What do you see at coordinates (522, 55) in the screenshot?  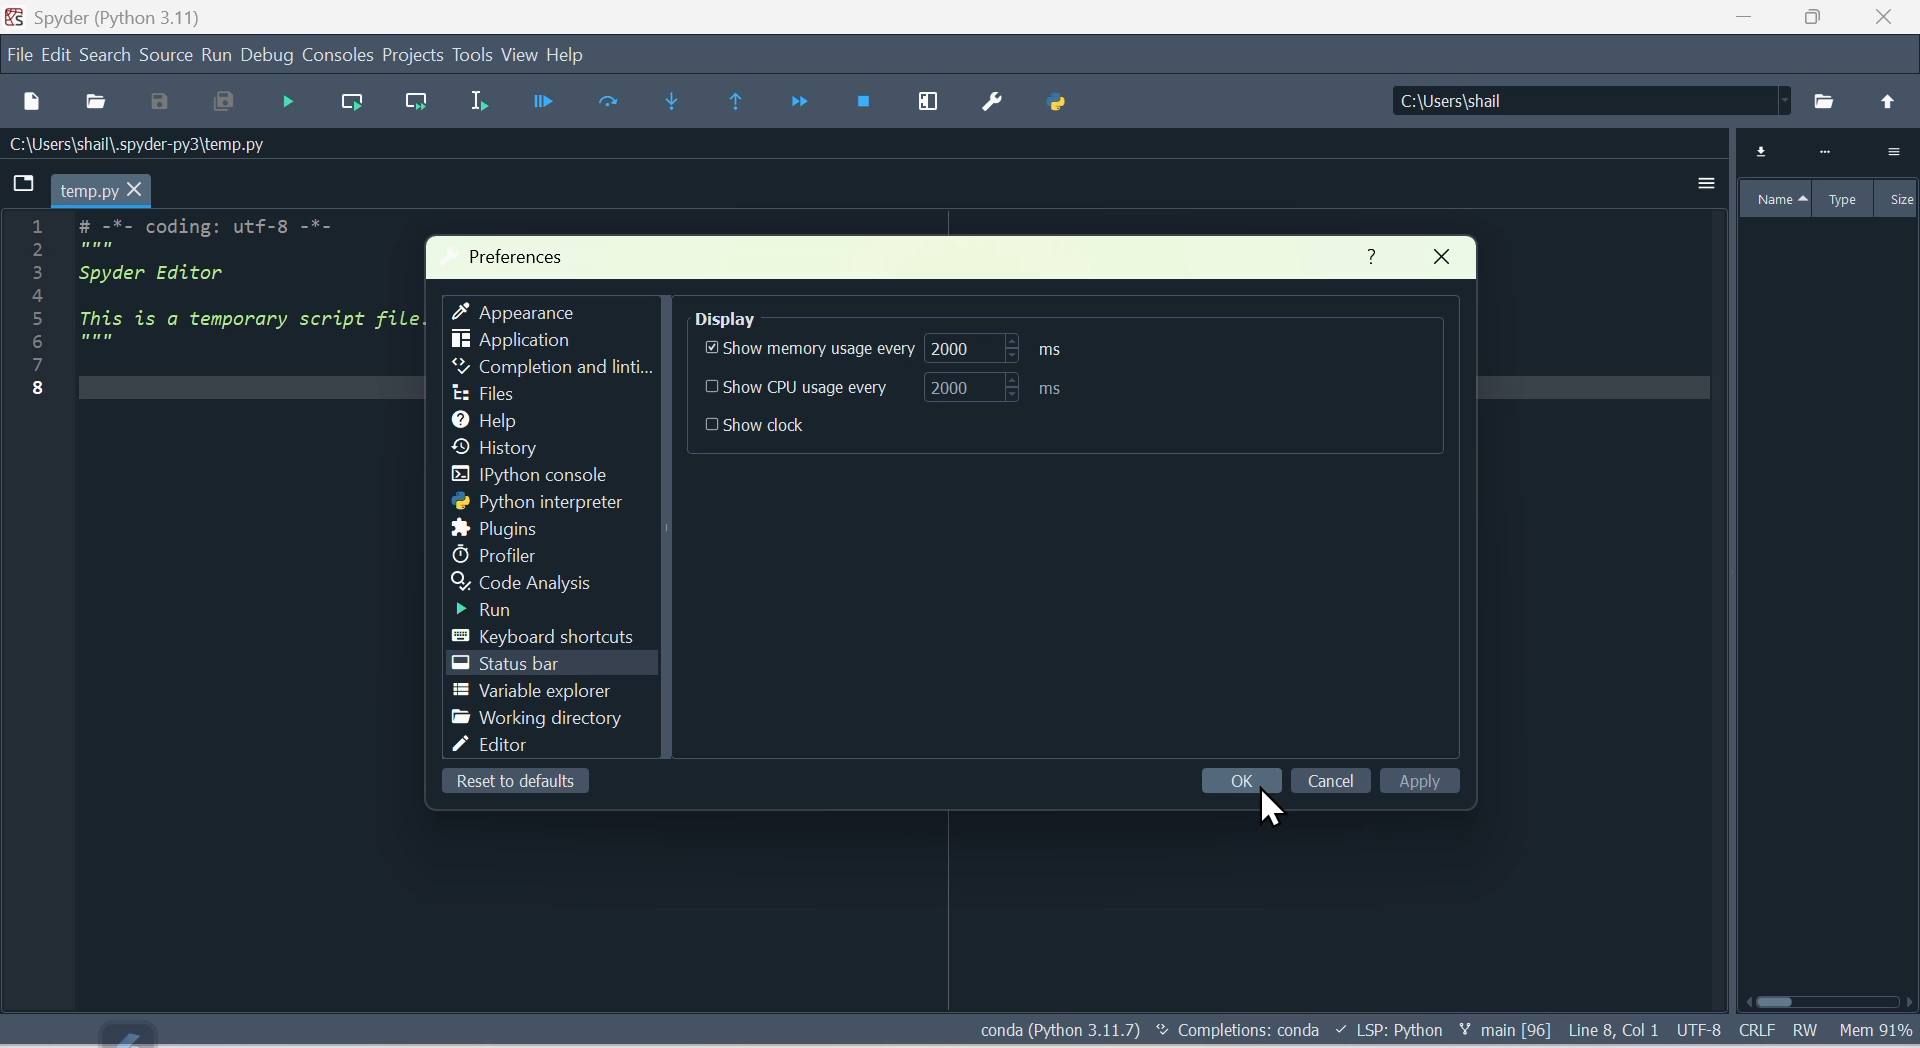 I see `view` at bounding box center [522, 55].